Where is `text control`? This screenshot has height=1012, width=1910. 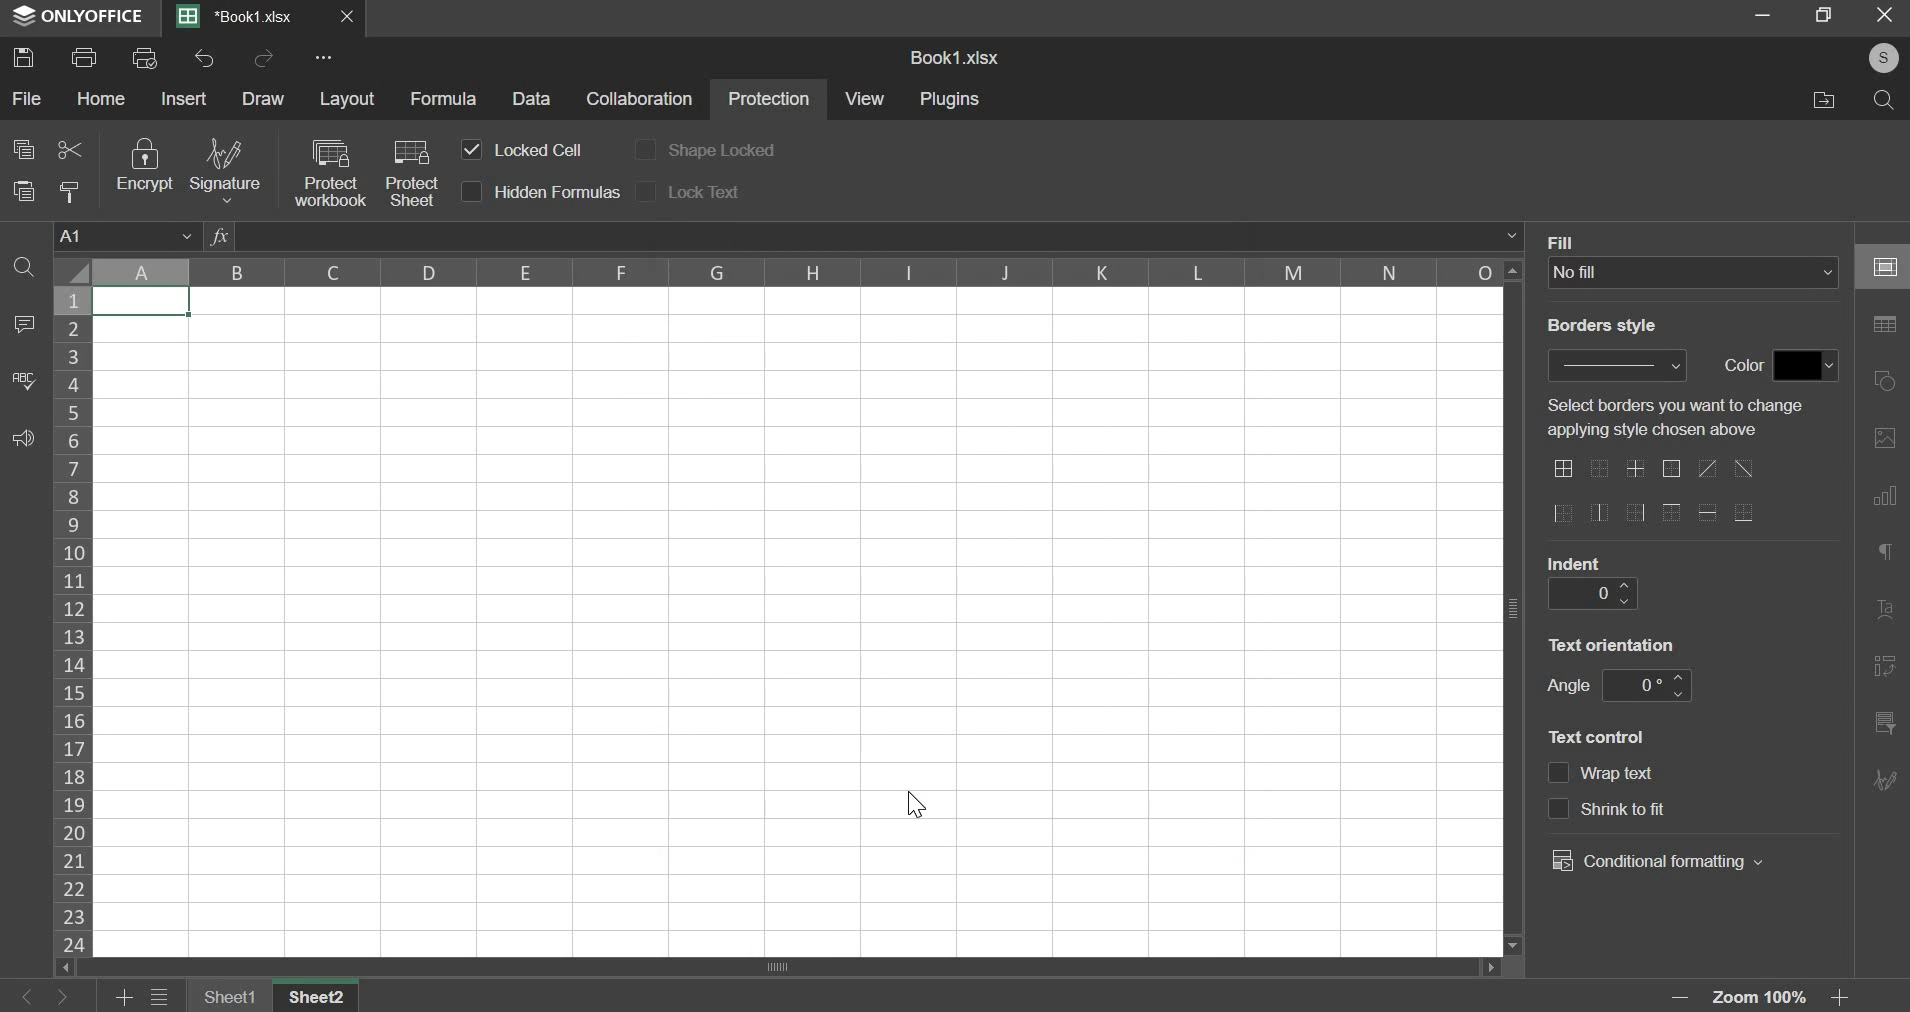
text control is located at coordinates (1656, 809).